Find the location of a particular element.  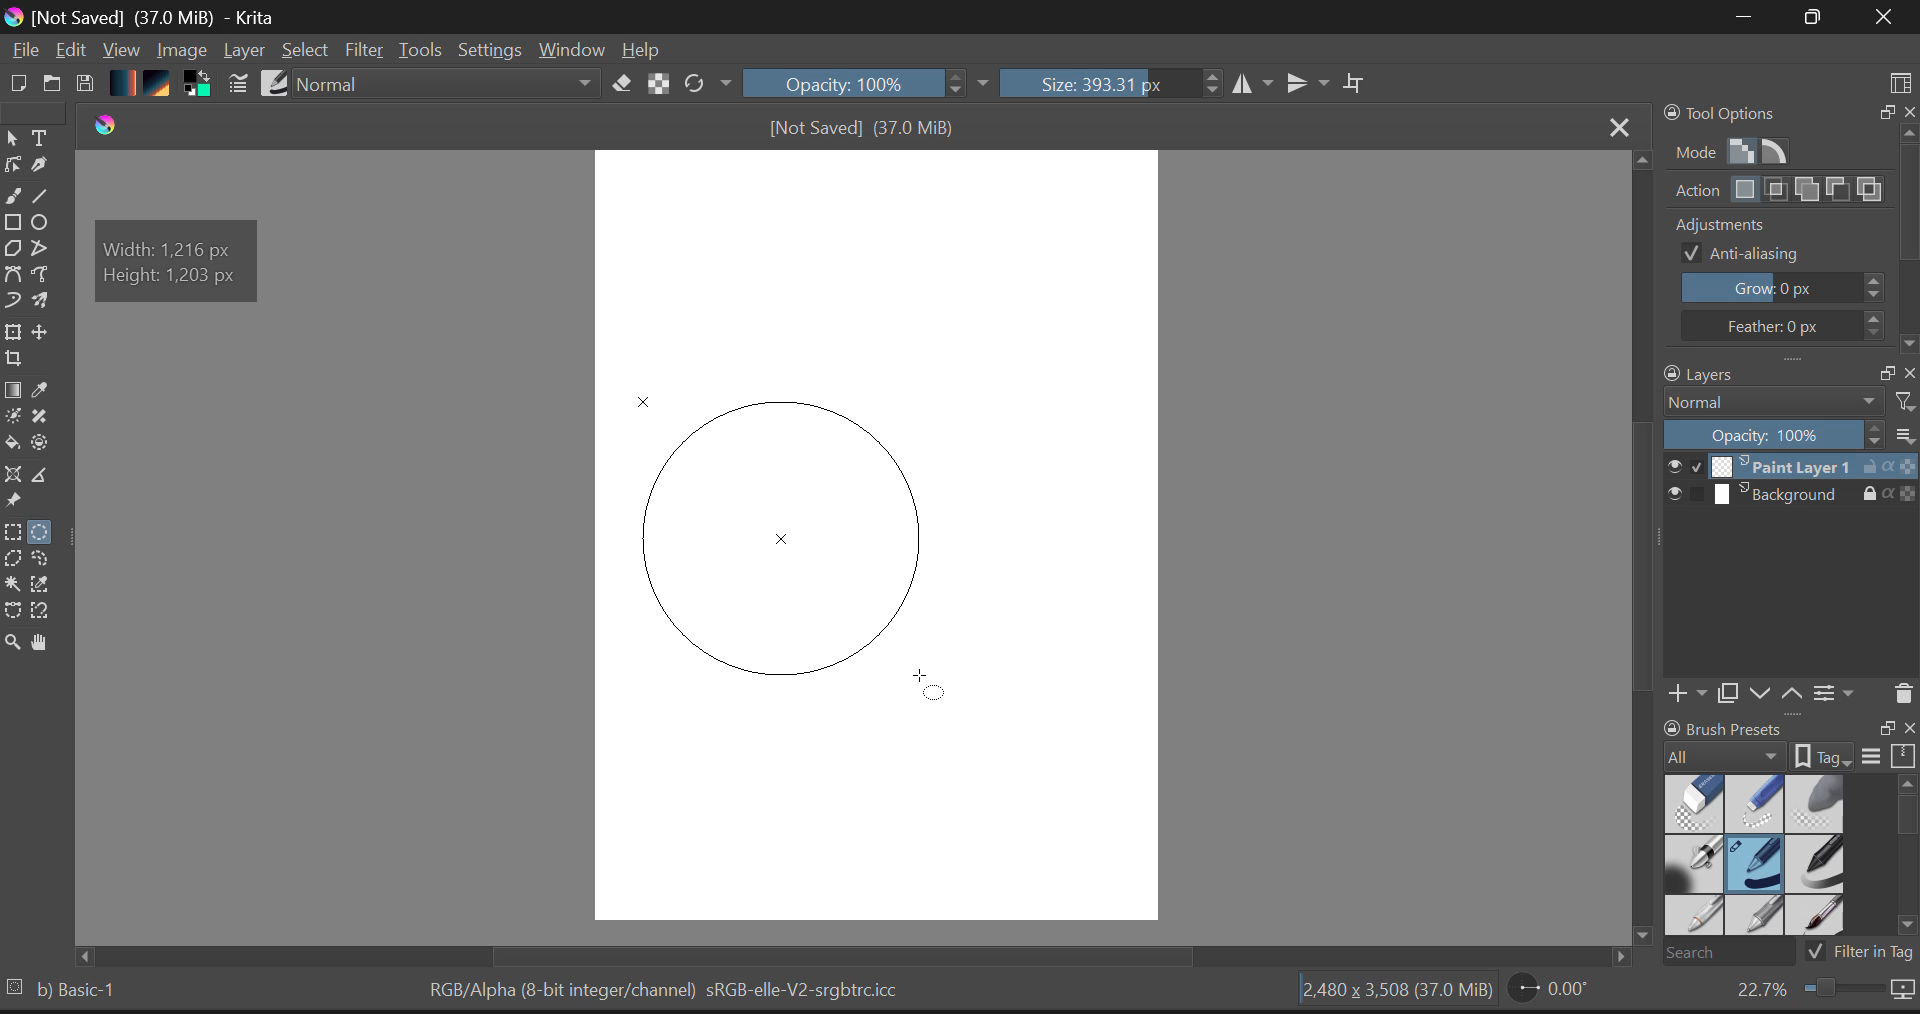

Restore Down is located at coordinates (1741, 18).